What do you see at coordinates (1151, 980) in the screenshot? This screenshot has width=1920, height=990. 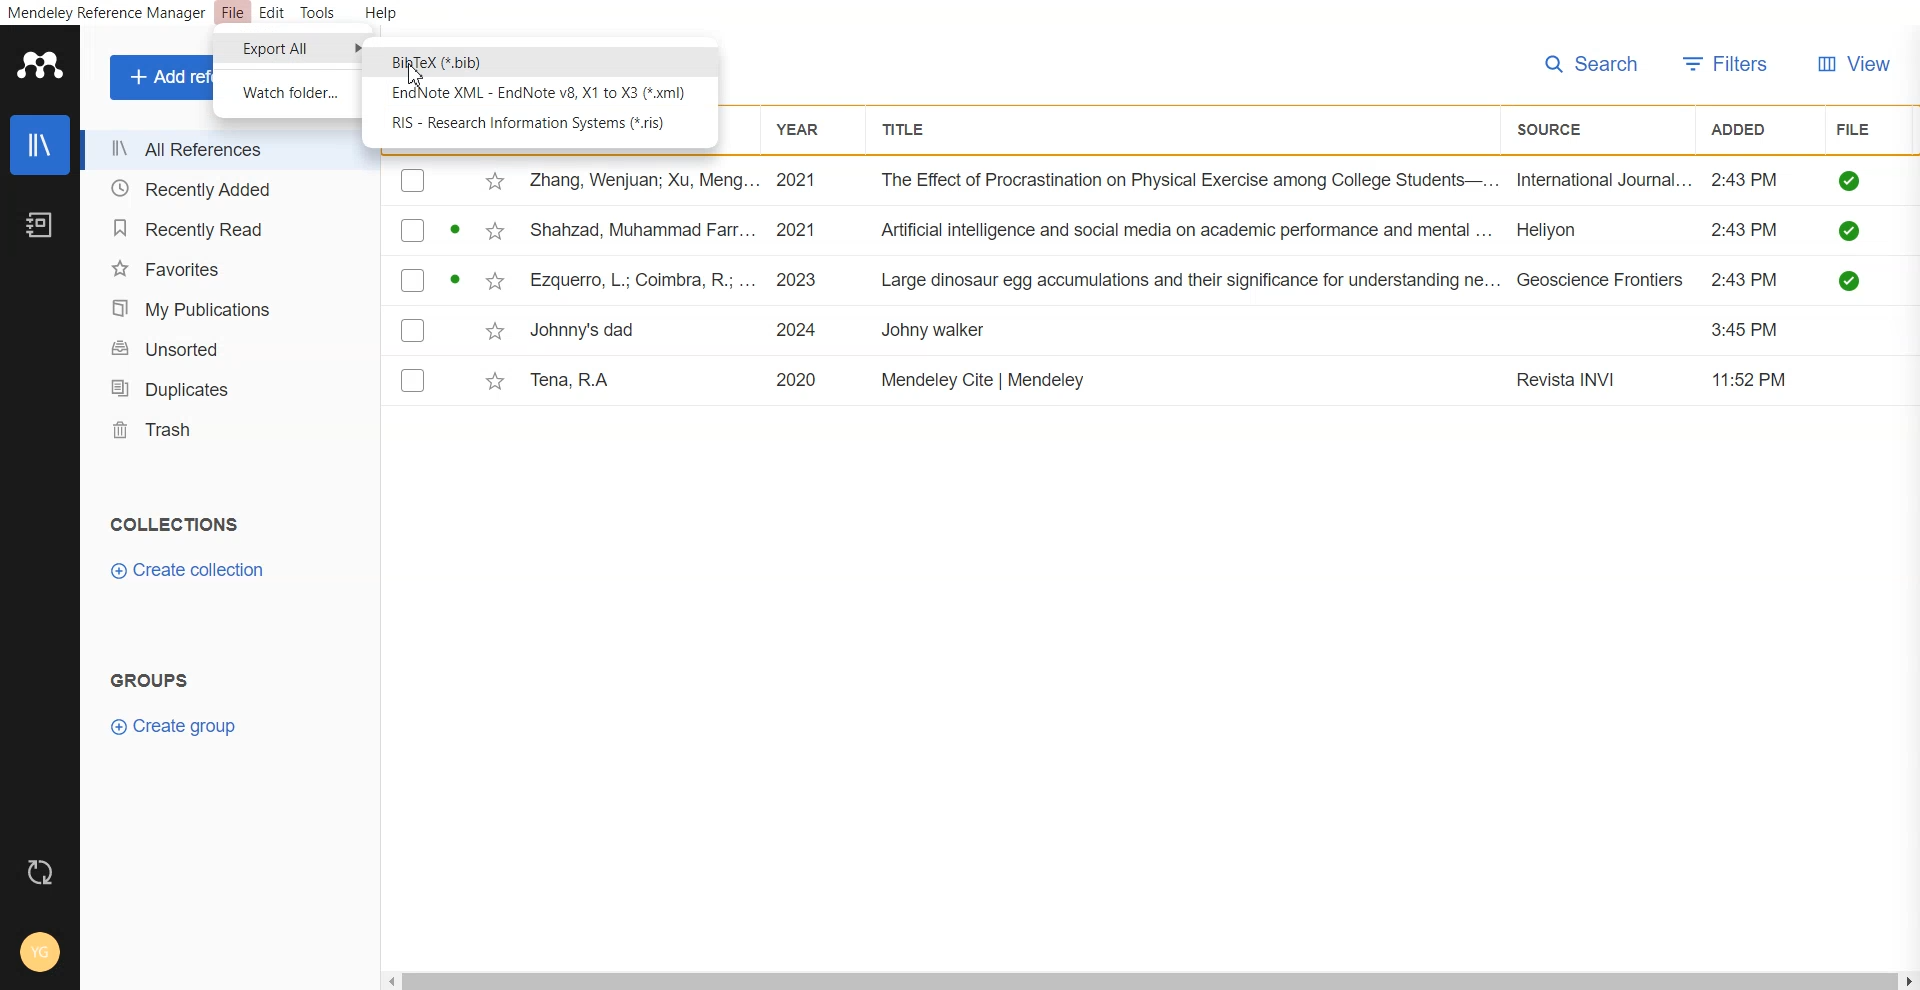 I see `Horizontal scroll bar` at bounding box center [1151, 980].